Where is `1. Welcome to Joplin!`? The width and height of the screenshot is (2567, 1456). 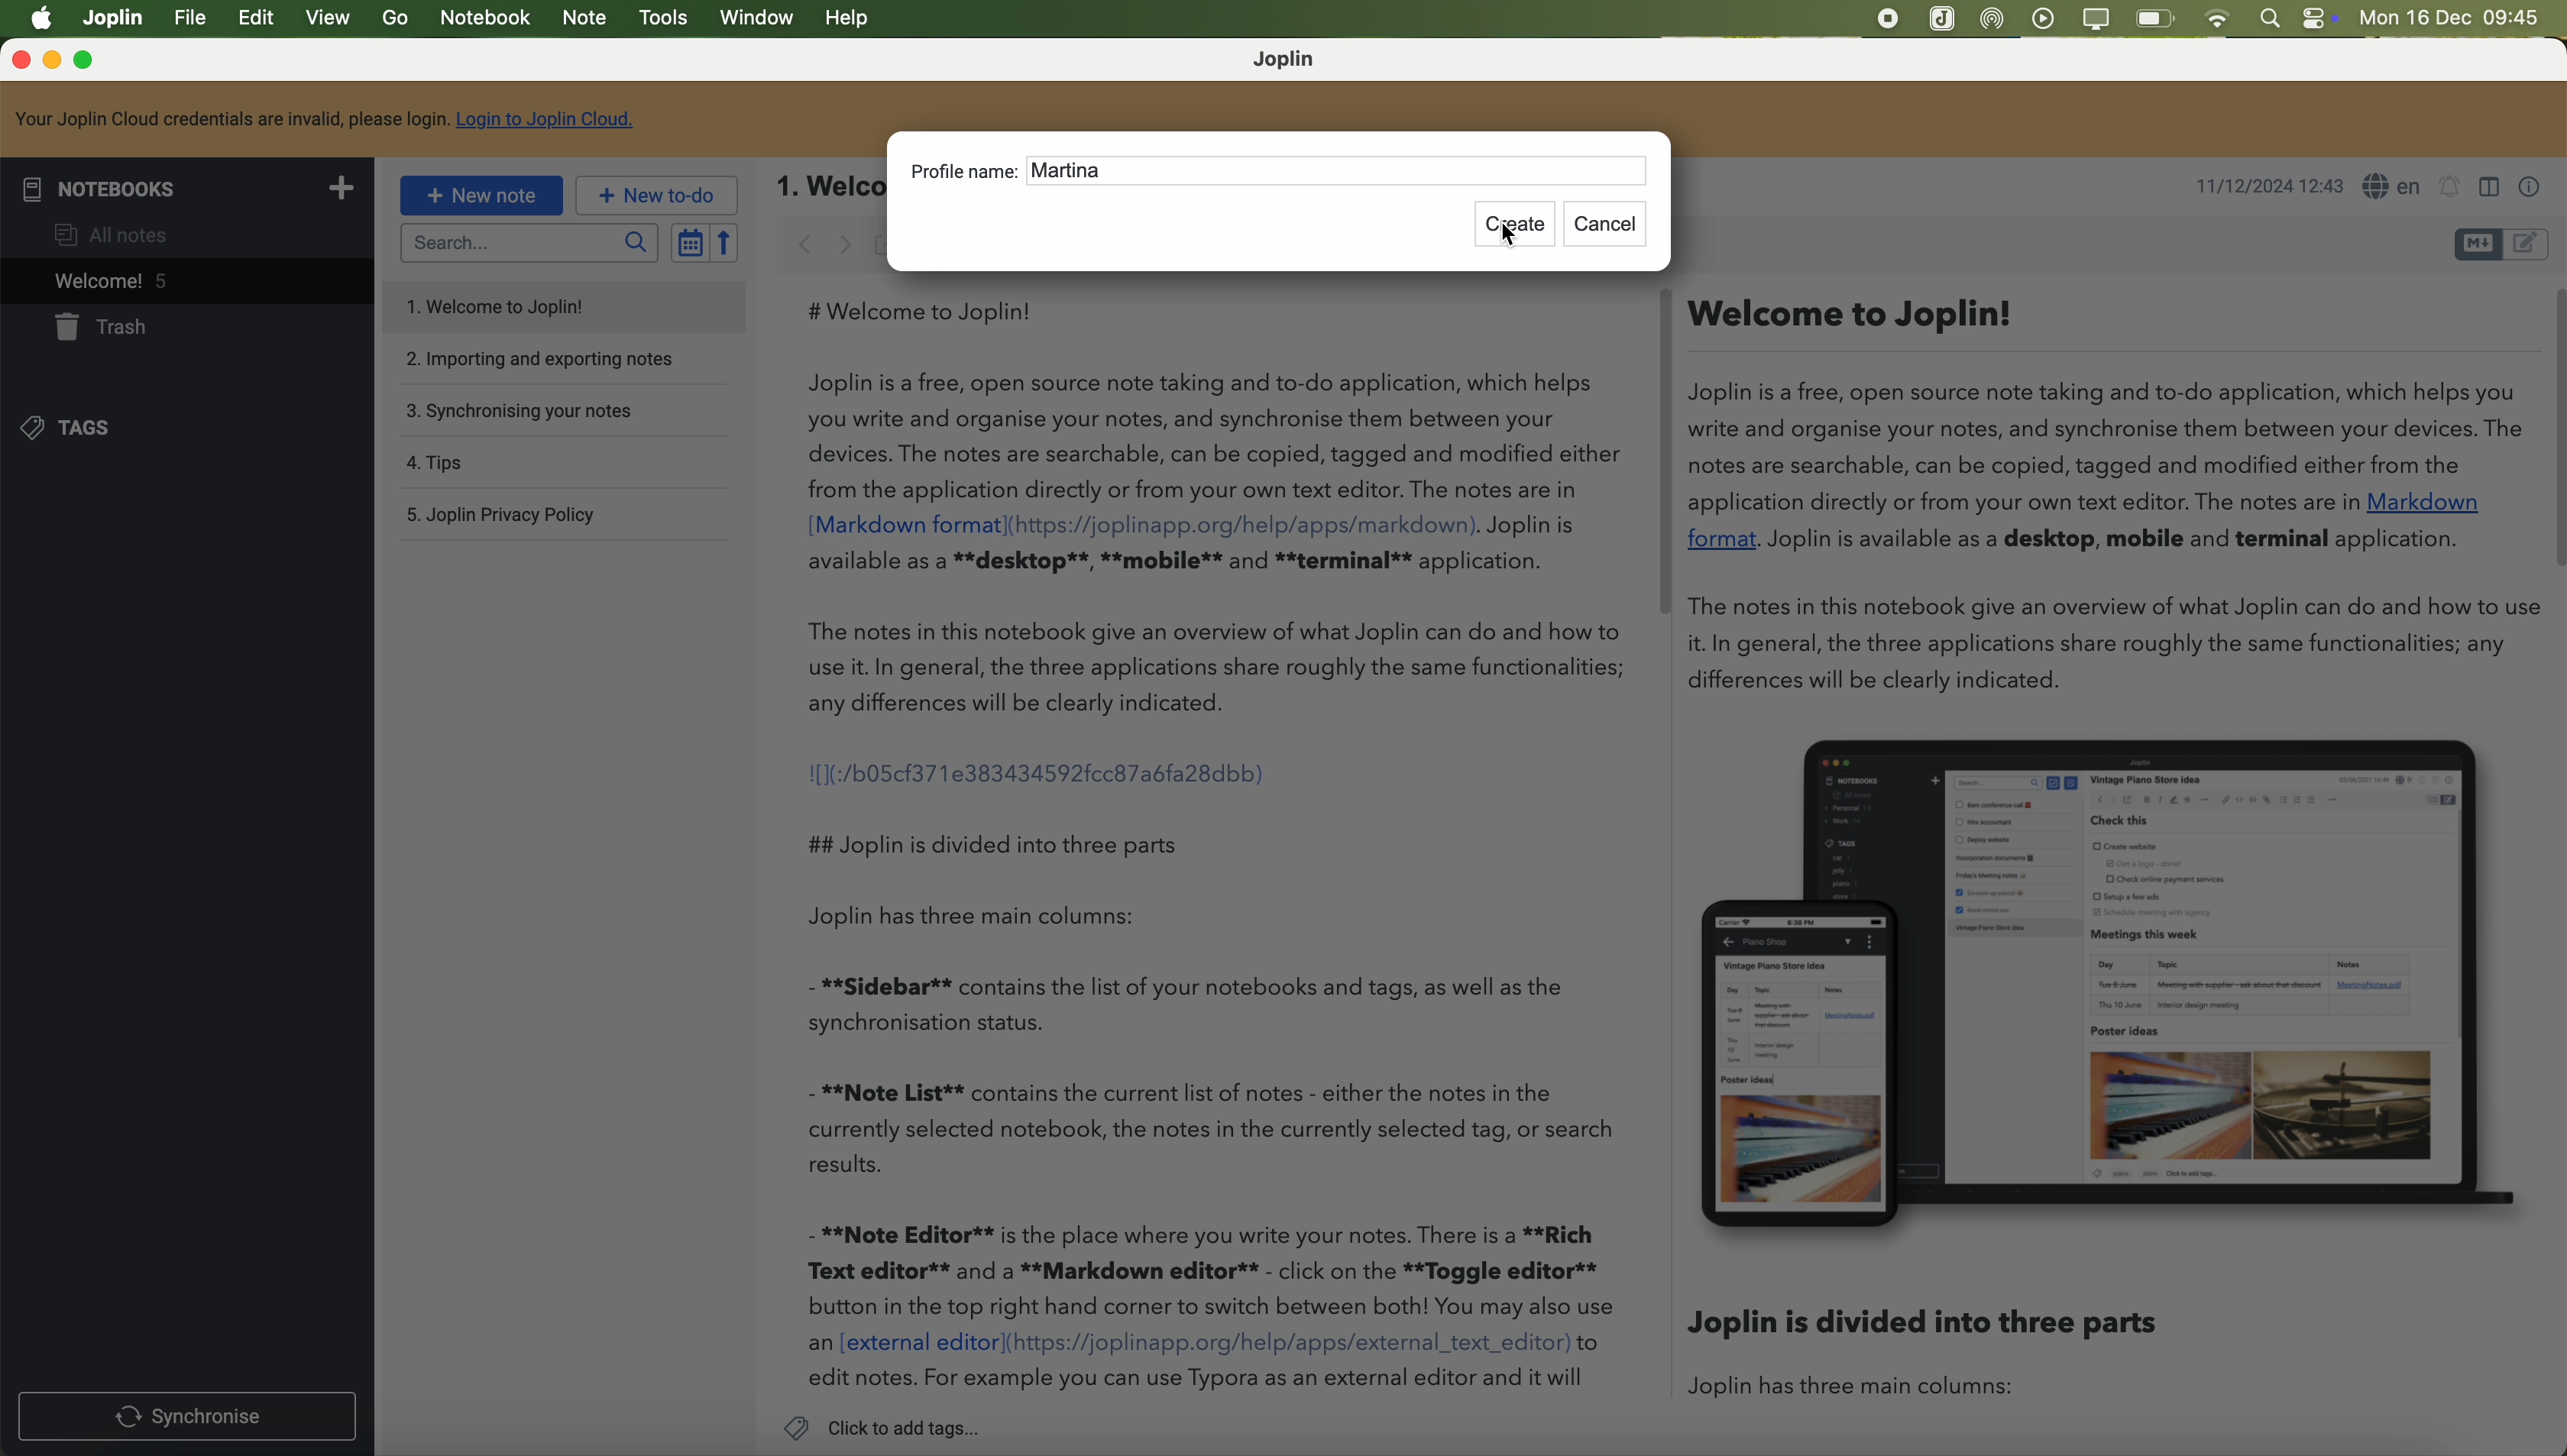 1. Welcome to Joplin! is located at coordinates (513, 309).